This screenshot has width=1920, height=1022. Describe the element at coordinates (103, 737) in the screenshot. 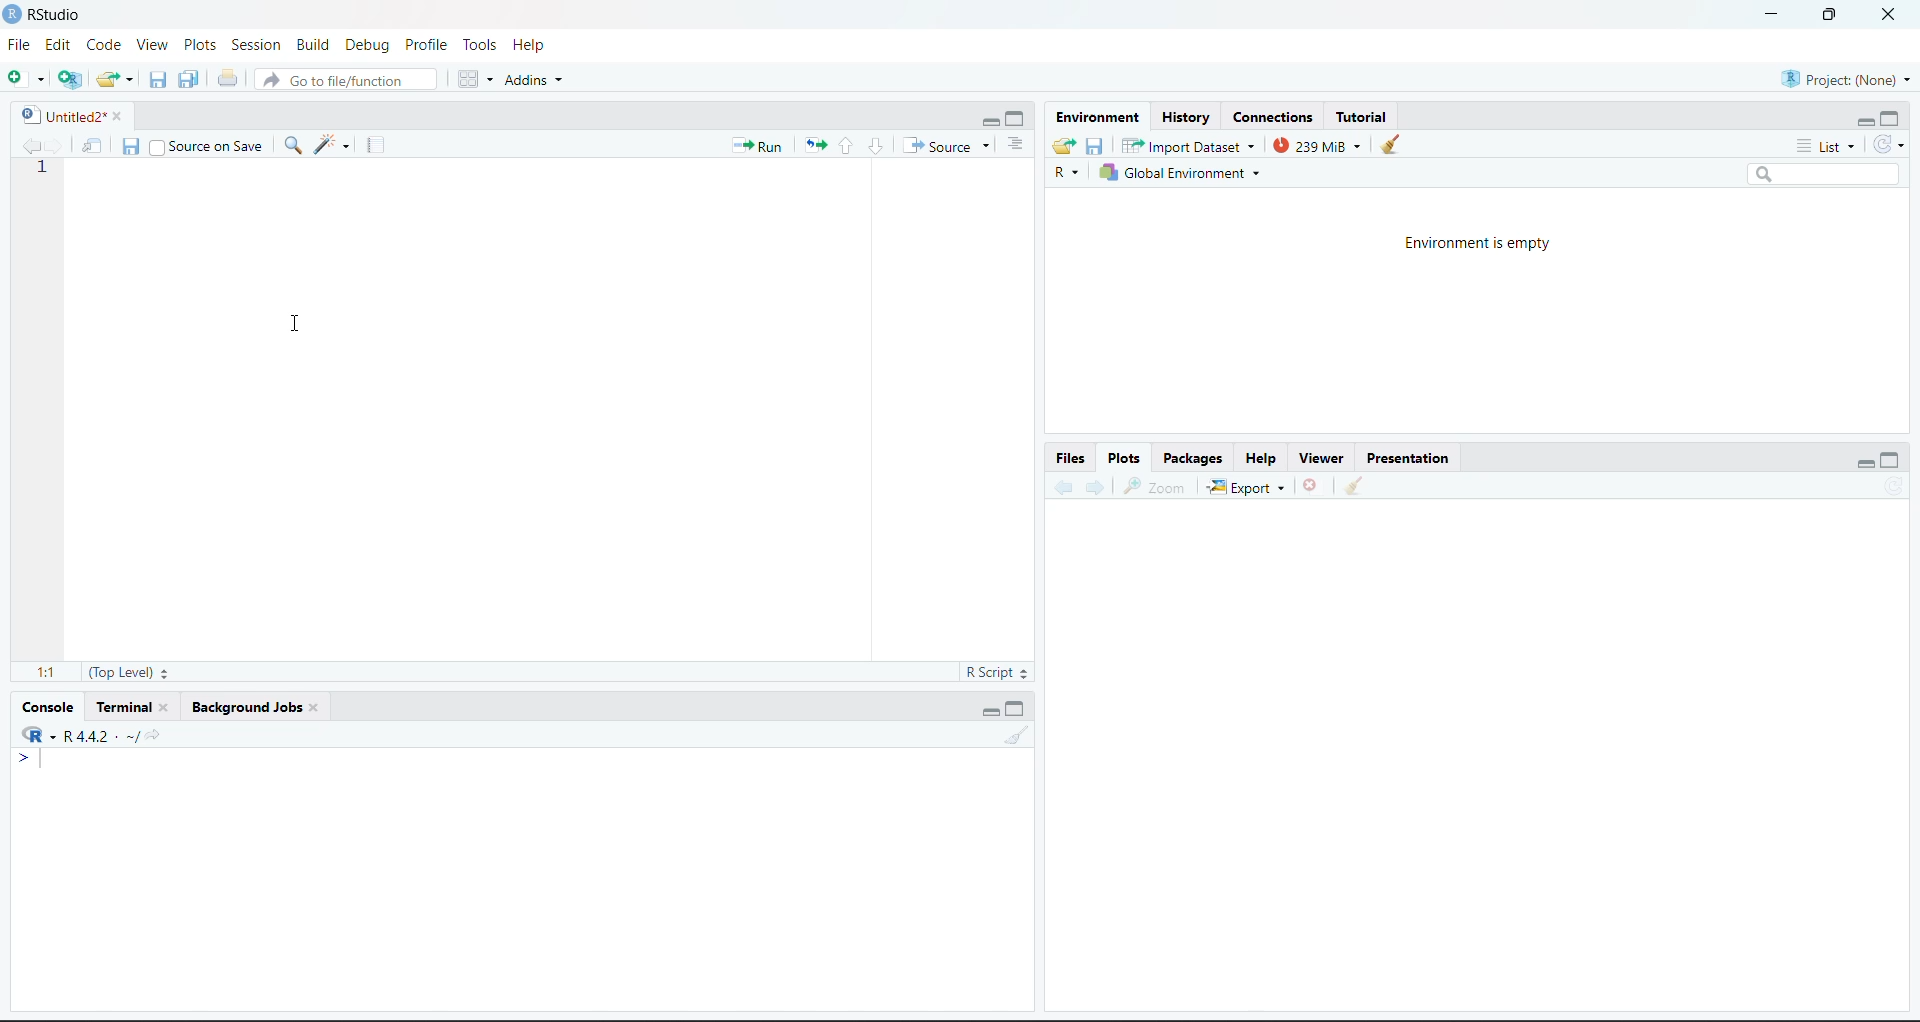

I see `R.4.4.2~/` at that location.